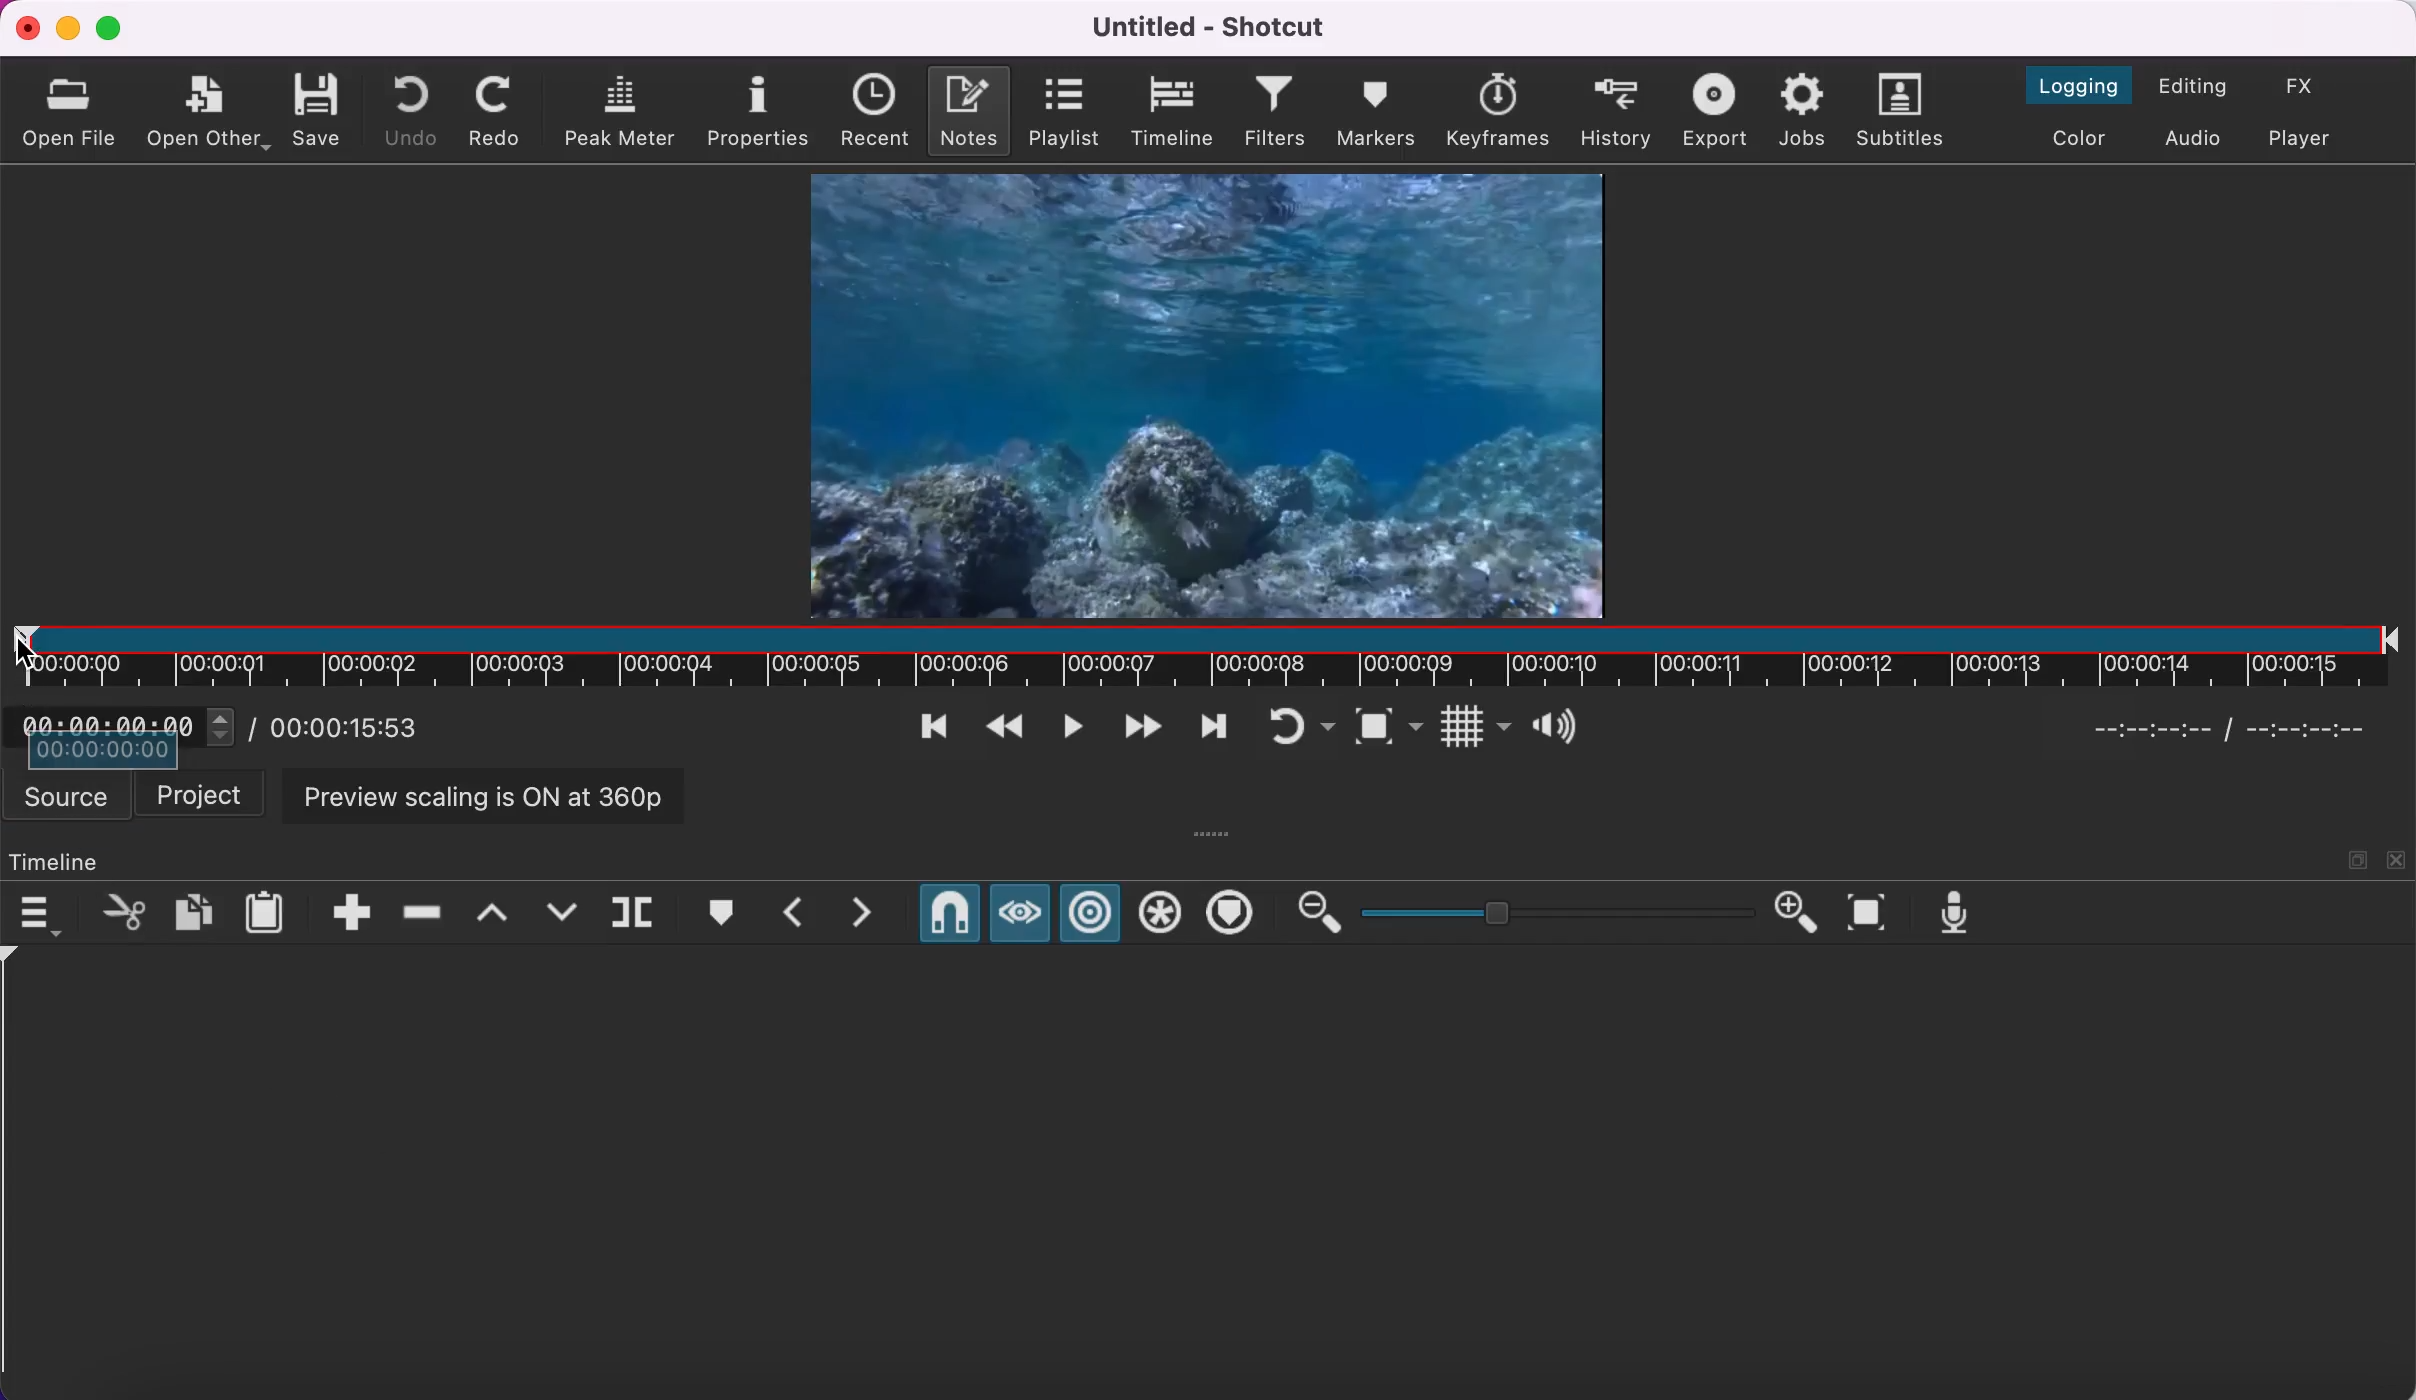  I want to click on ripple, so click(1092, 912).